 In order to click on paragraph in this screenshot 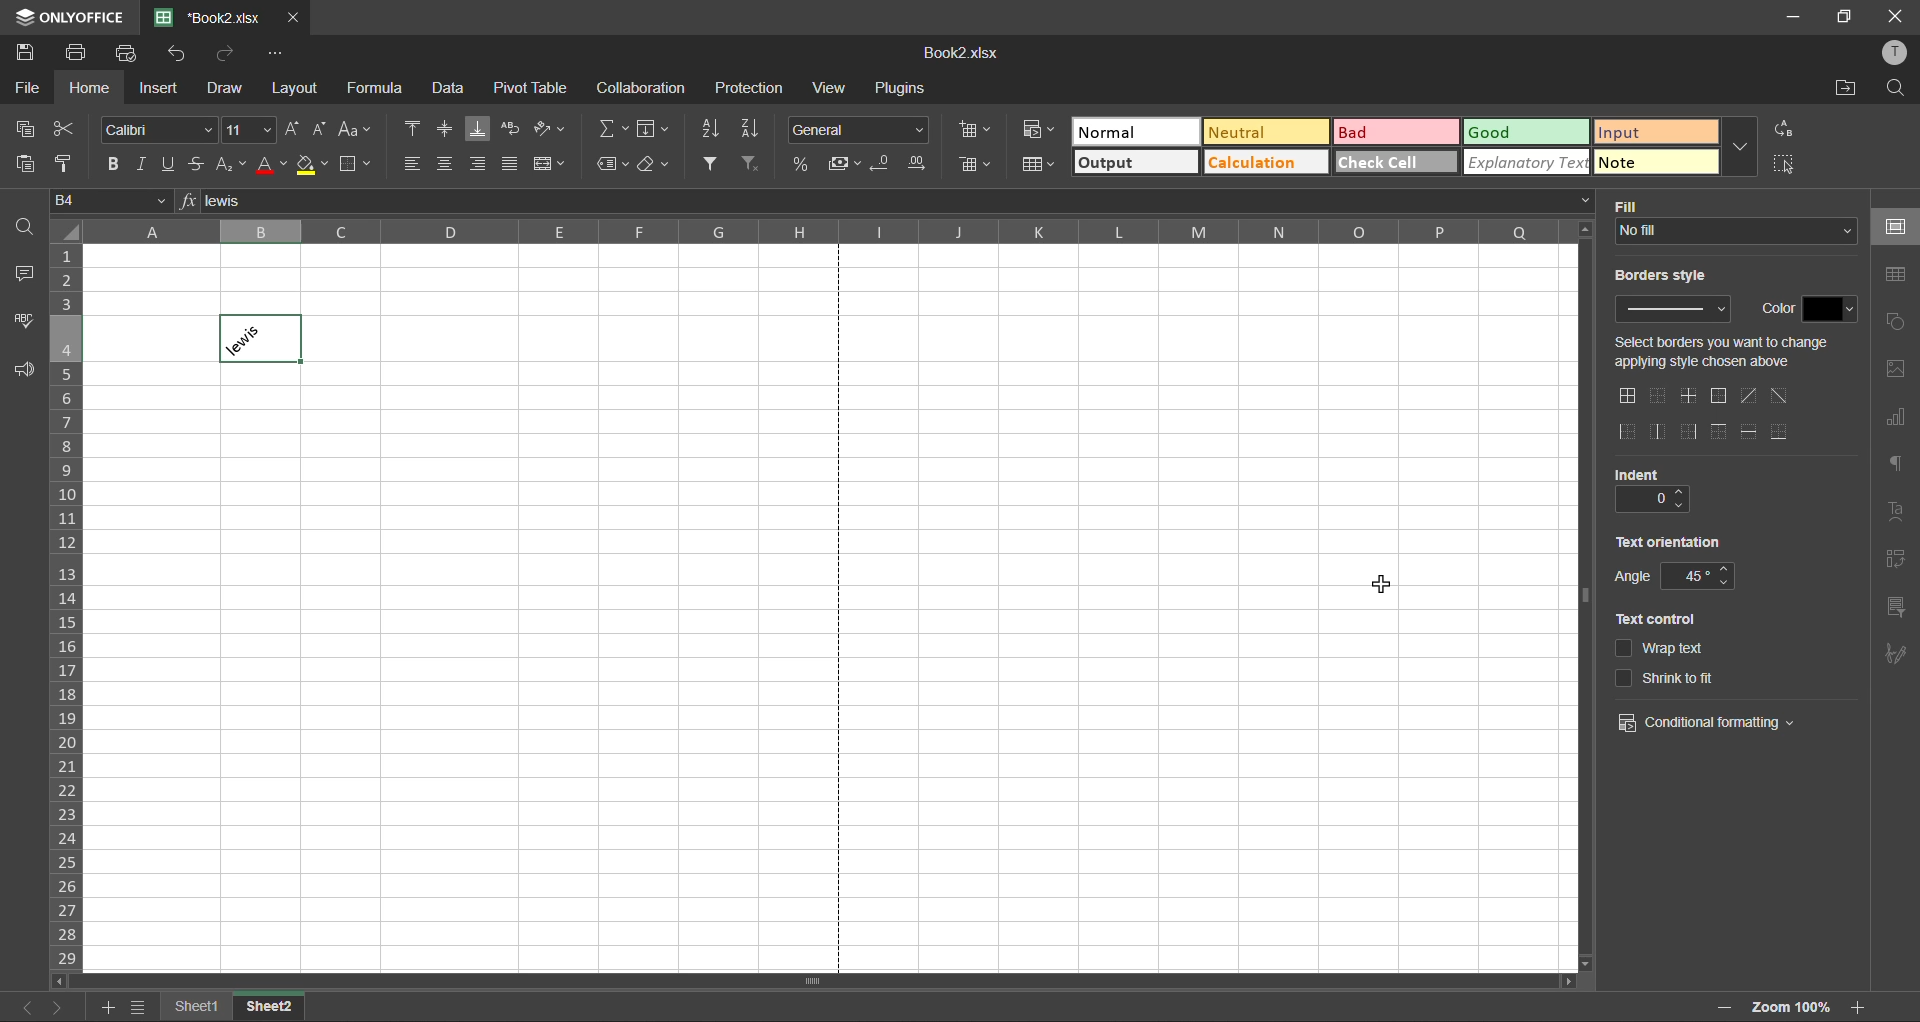, I will do `click(1892, 464)`.